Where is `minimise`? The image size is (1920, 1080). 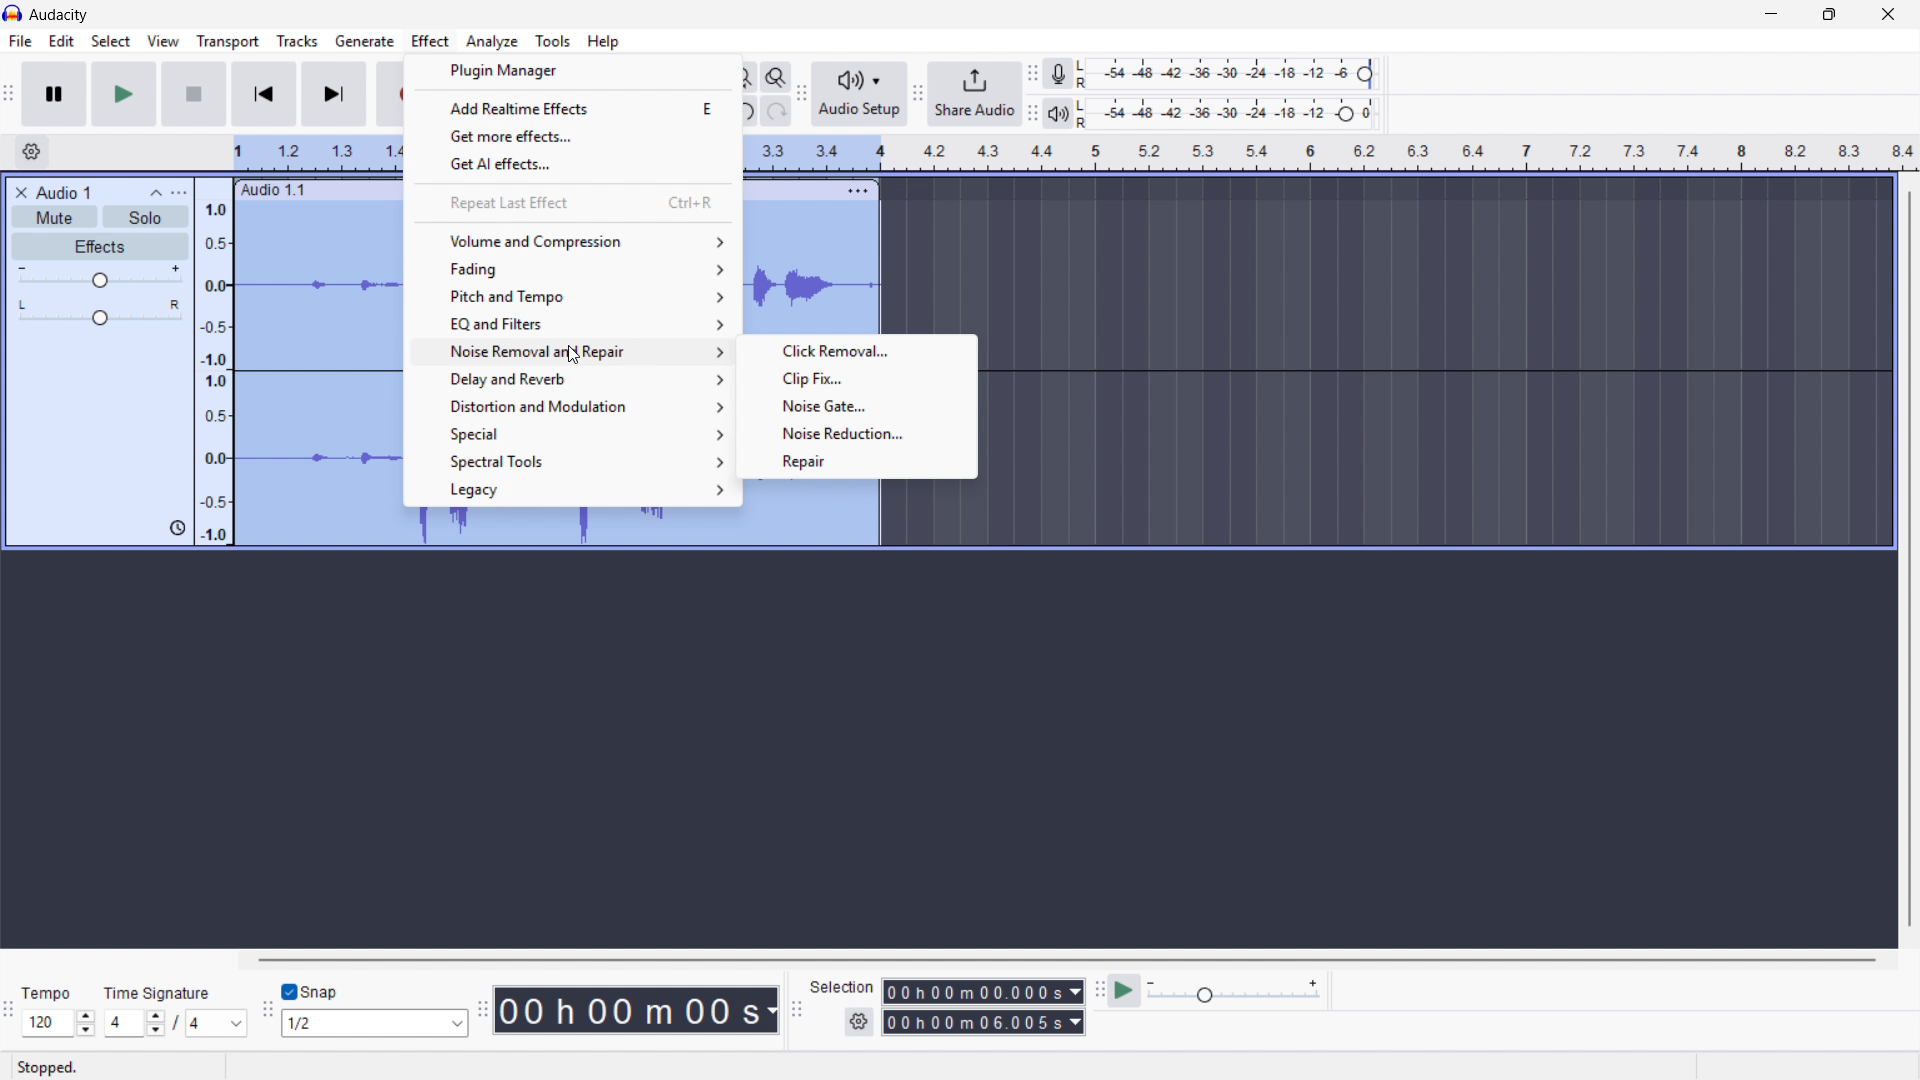
minimise is located at coordinates (1769, 15).